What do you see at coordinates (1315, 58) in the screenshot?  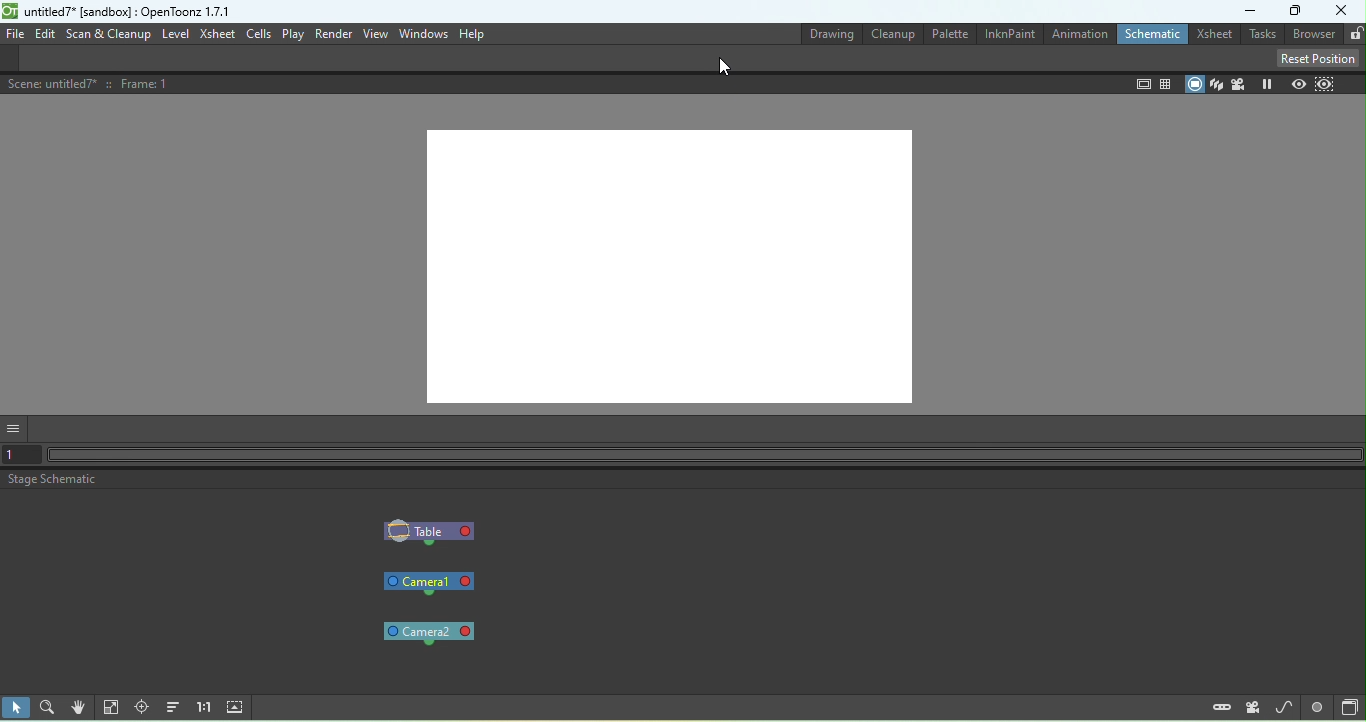 I see `Reset position` at bounding box center [1315, 58].